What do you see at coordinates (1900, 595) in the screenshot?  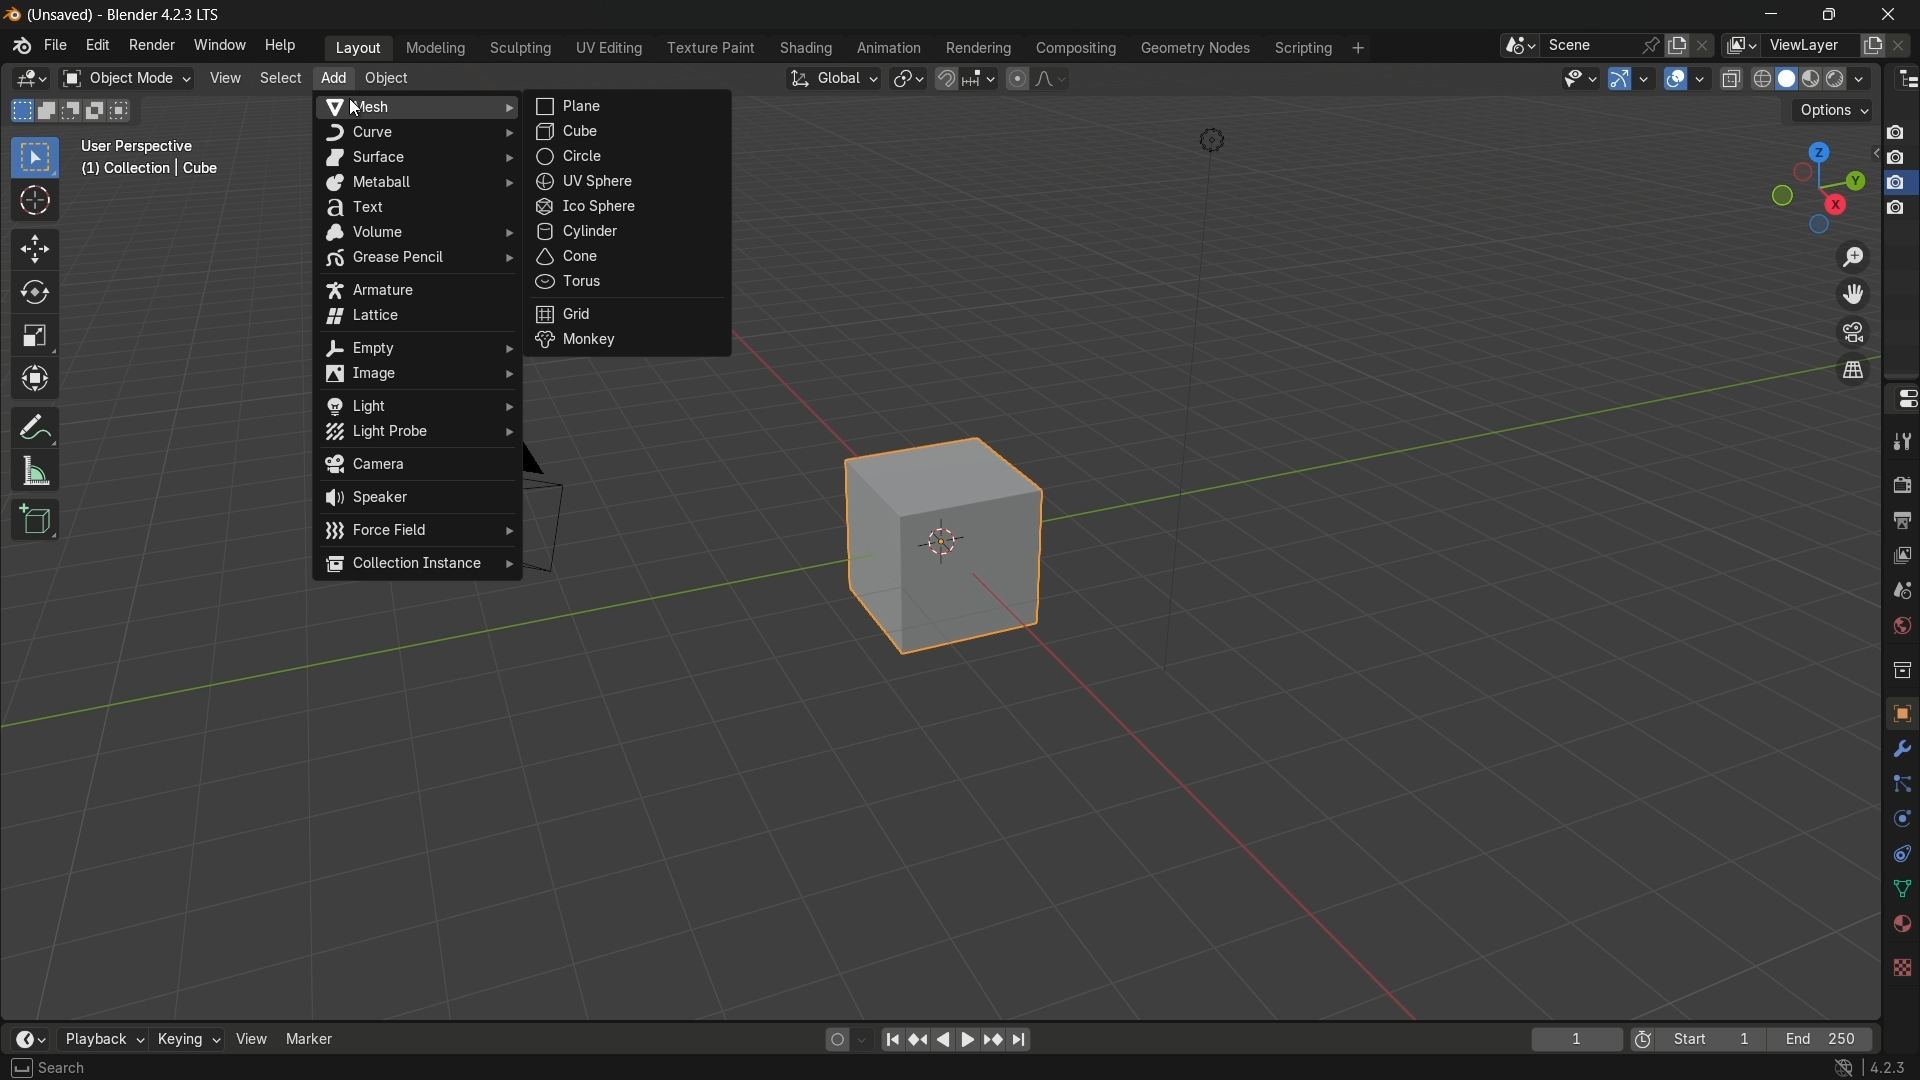 I see `scene` at bounding box center [1900, 595].